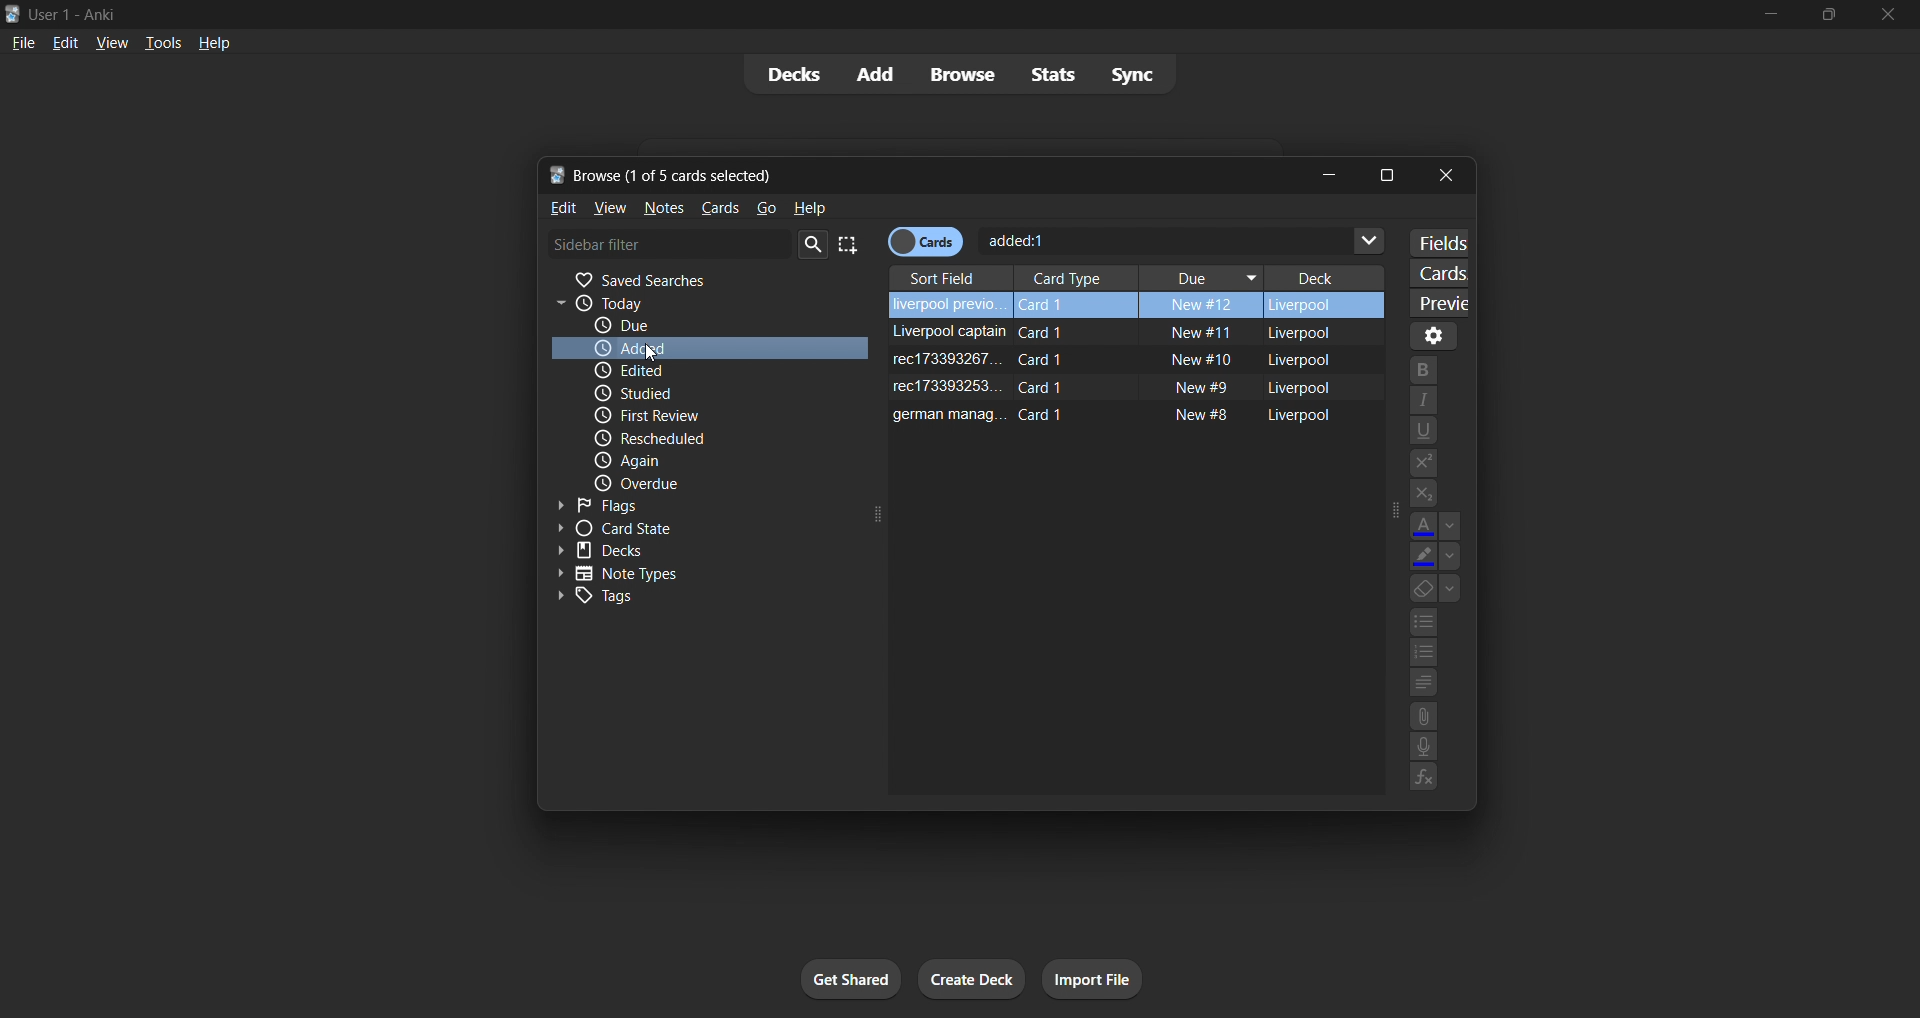 The image size is (1920, 1018). I want to click on saved searches filter, so click(686, 278).